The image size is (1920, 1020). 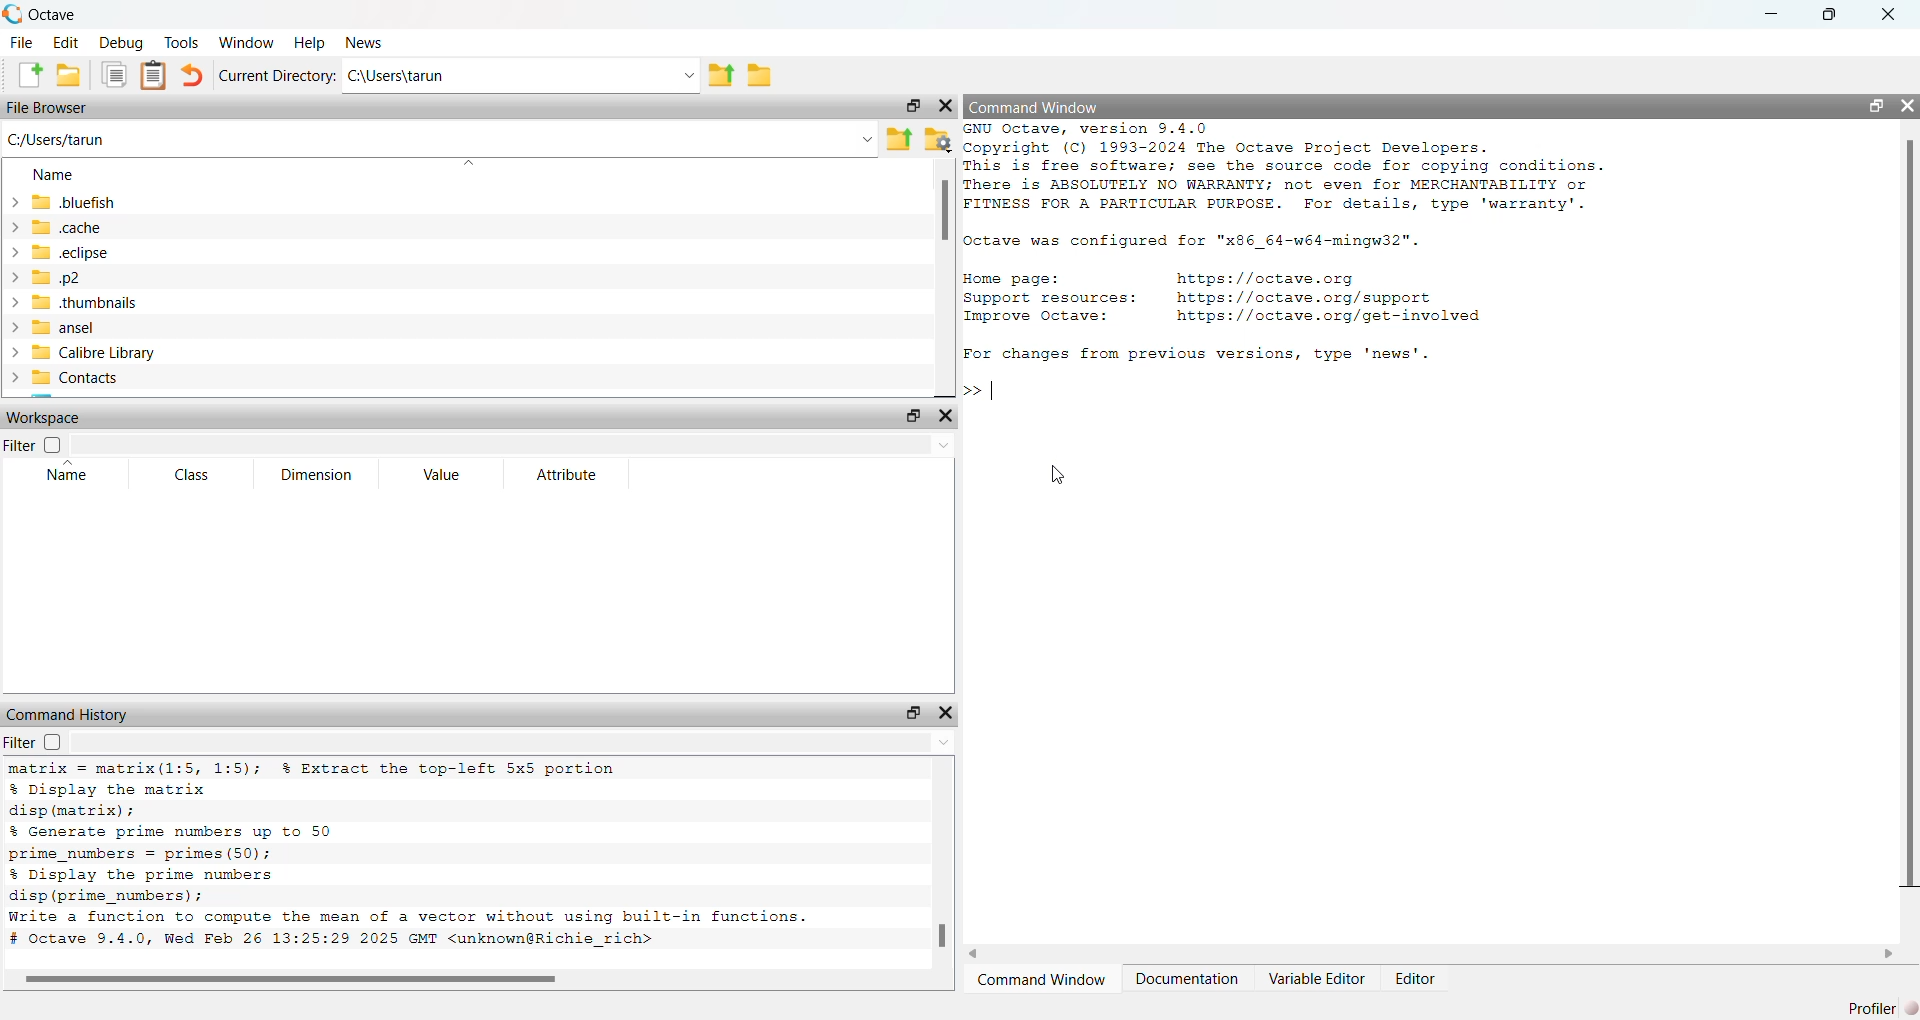 I want to click on file, so click(x=22, y=43).